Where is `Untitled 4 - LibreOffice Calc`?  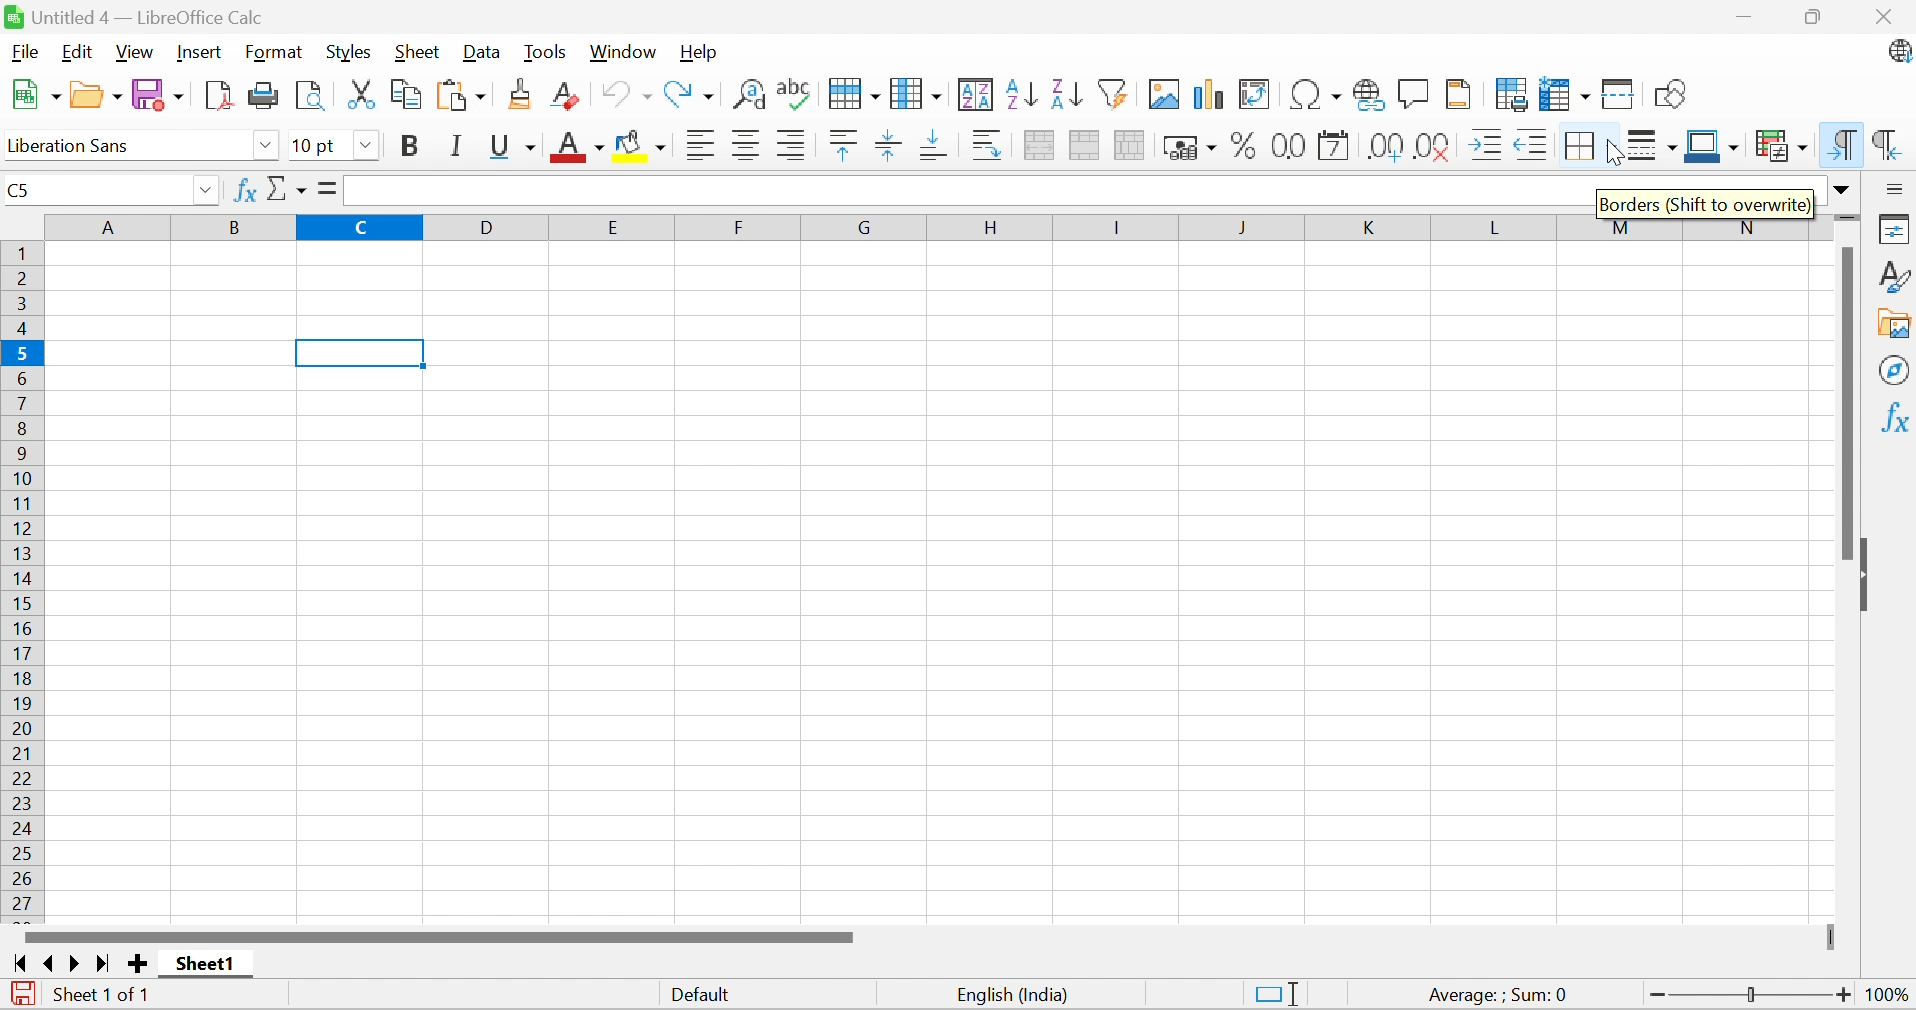
Untitled 4 - LibreOffice Calc is located at coordinates (133, 15).